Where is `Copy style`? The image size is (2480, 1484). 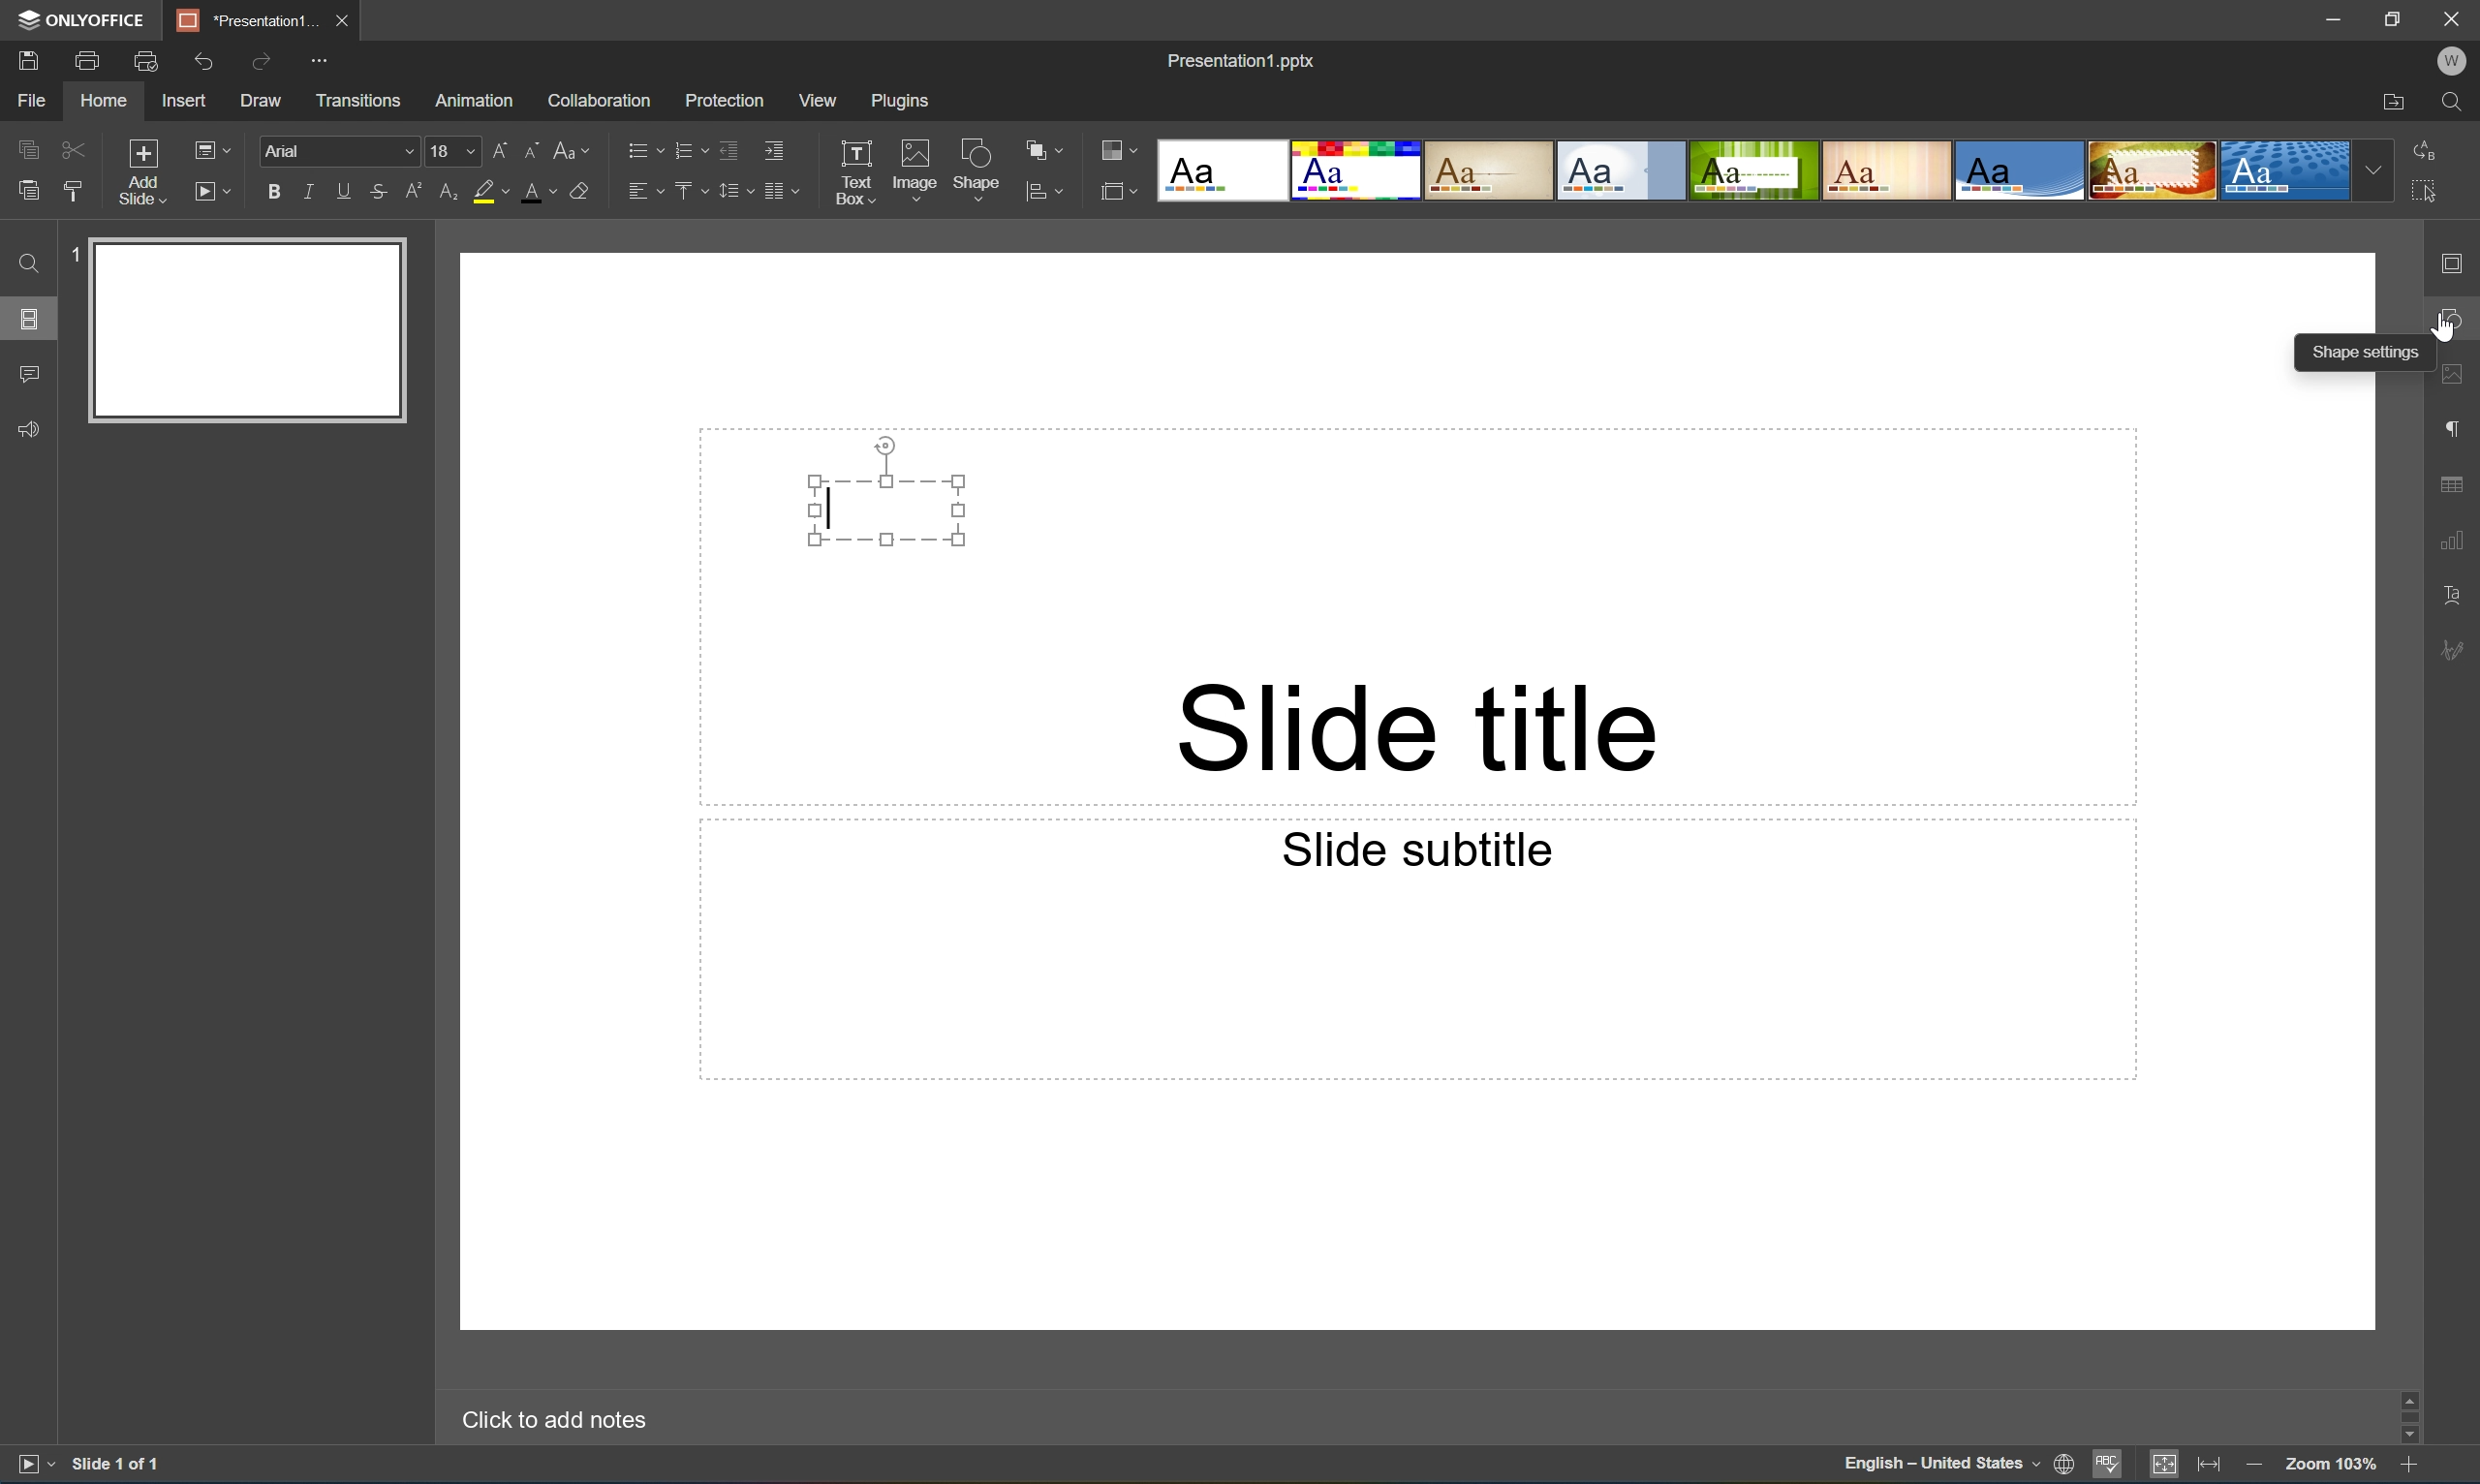 Copy style is located at coordinates (73, 190).